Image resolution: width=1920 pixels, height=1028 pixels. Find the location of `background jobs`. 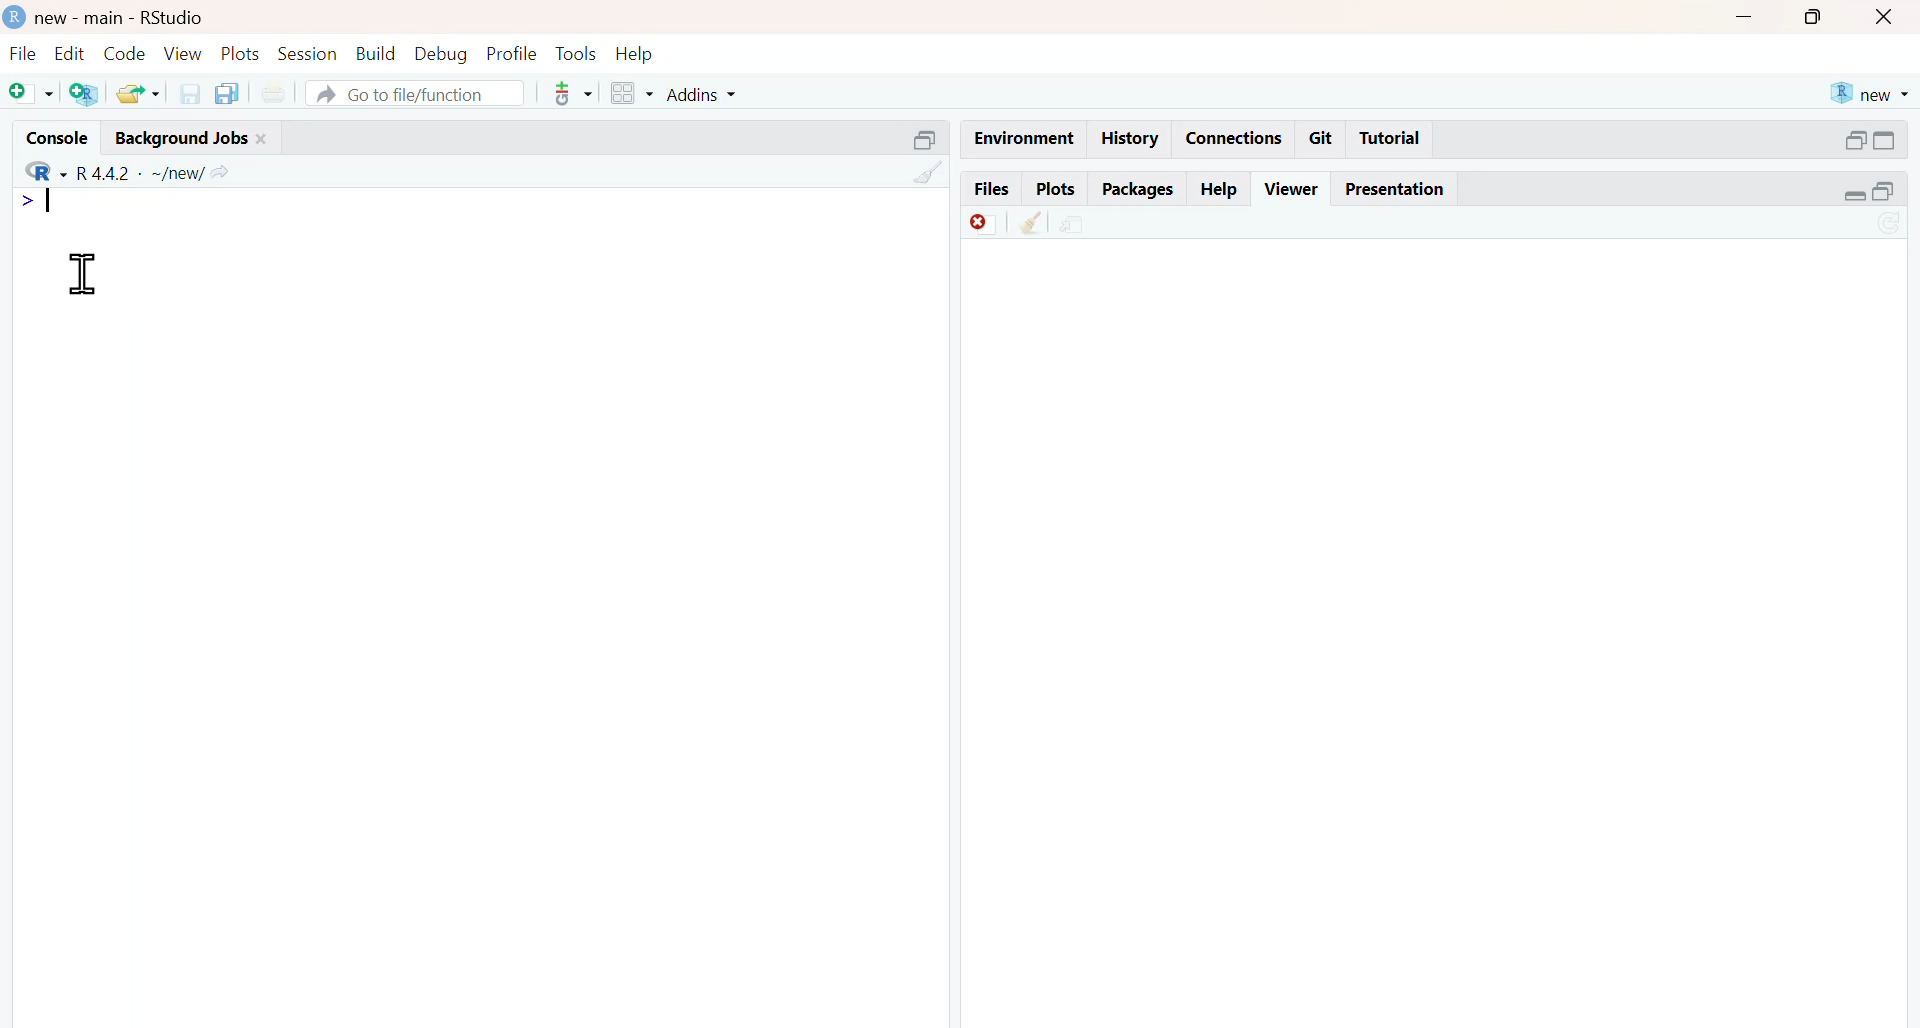

background jobs is located at coordinates (182, 140).